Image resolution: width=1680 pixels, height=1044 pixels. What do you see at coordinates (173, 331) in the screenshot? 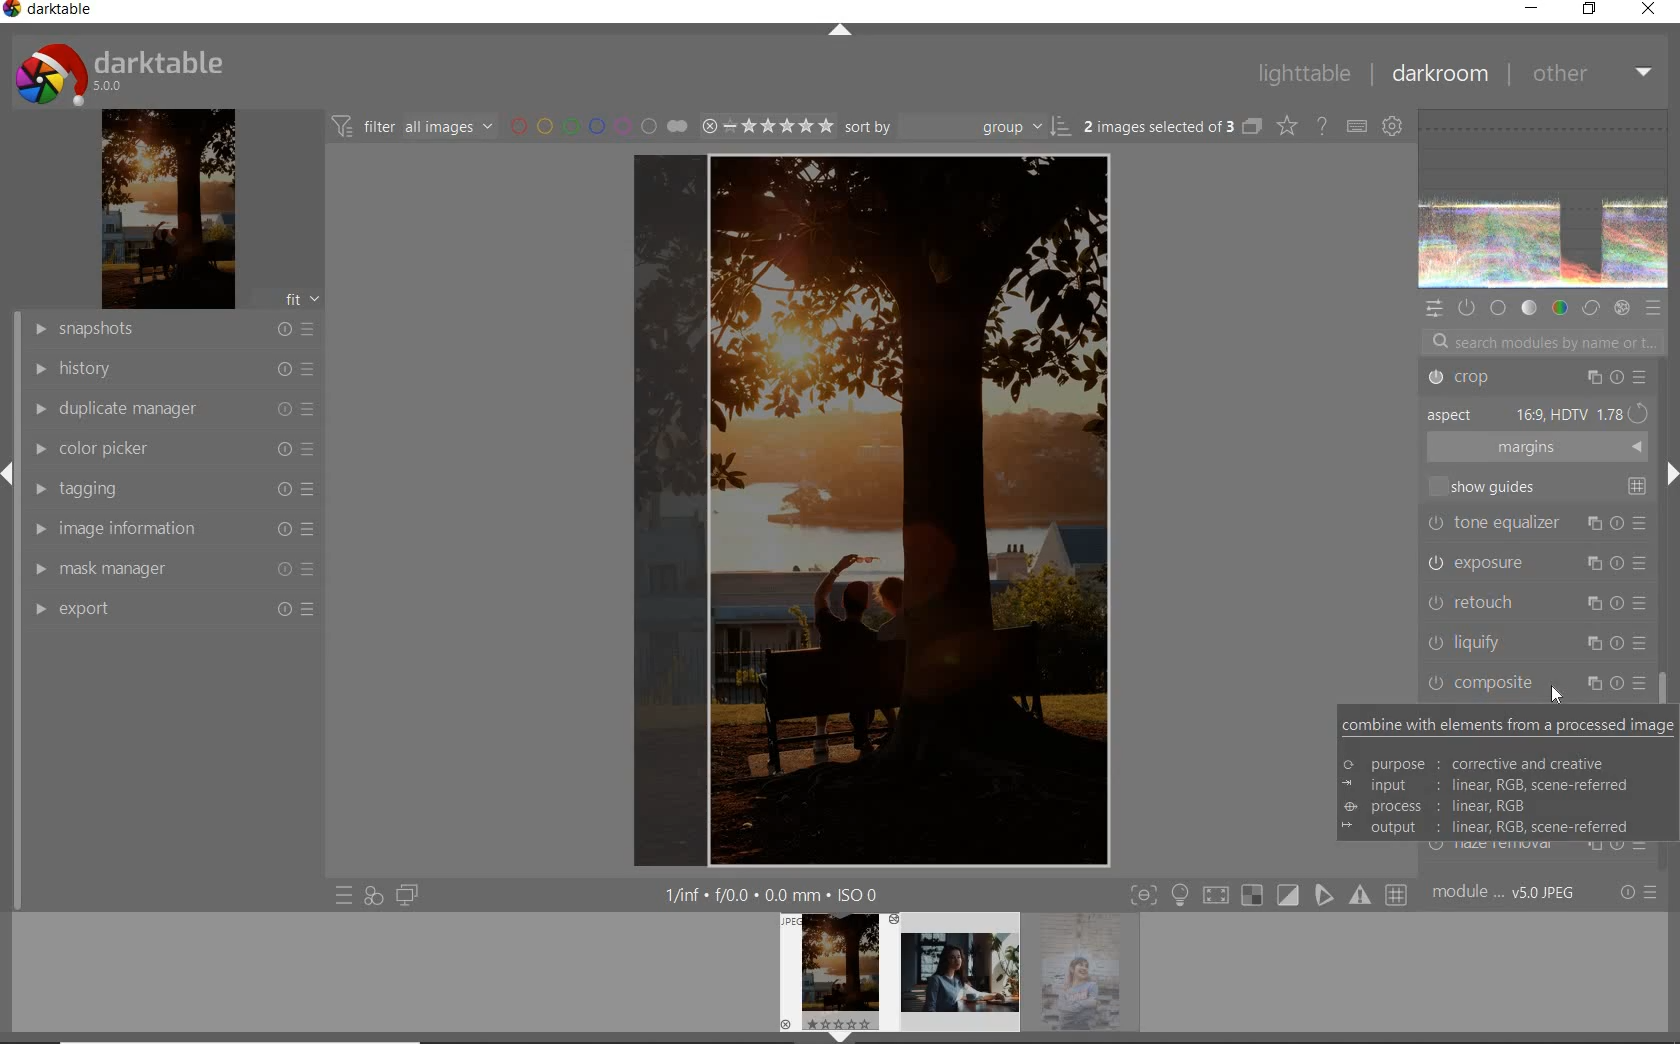
I see `snapshot` at bounding box center [173, 331].